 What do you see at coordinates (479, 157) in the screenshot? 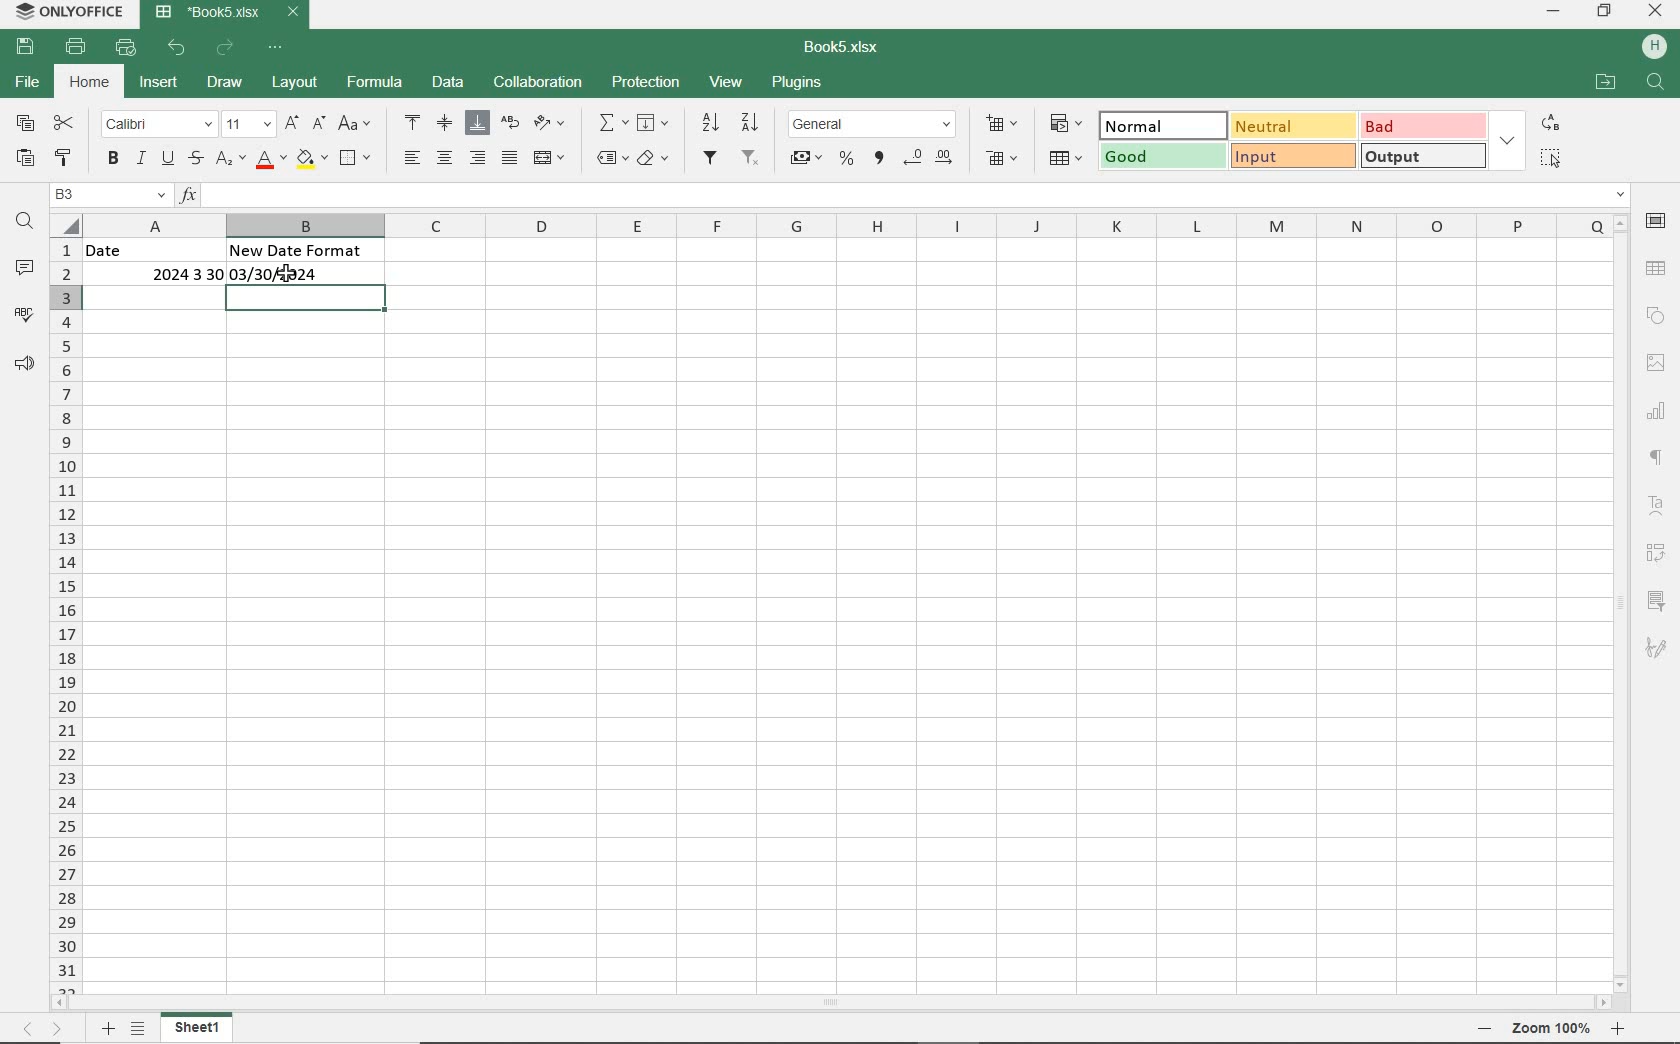
I see `ALIGN RIGHT` at bounding box center [479, 157].